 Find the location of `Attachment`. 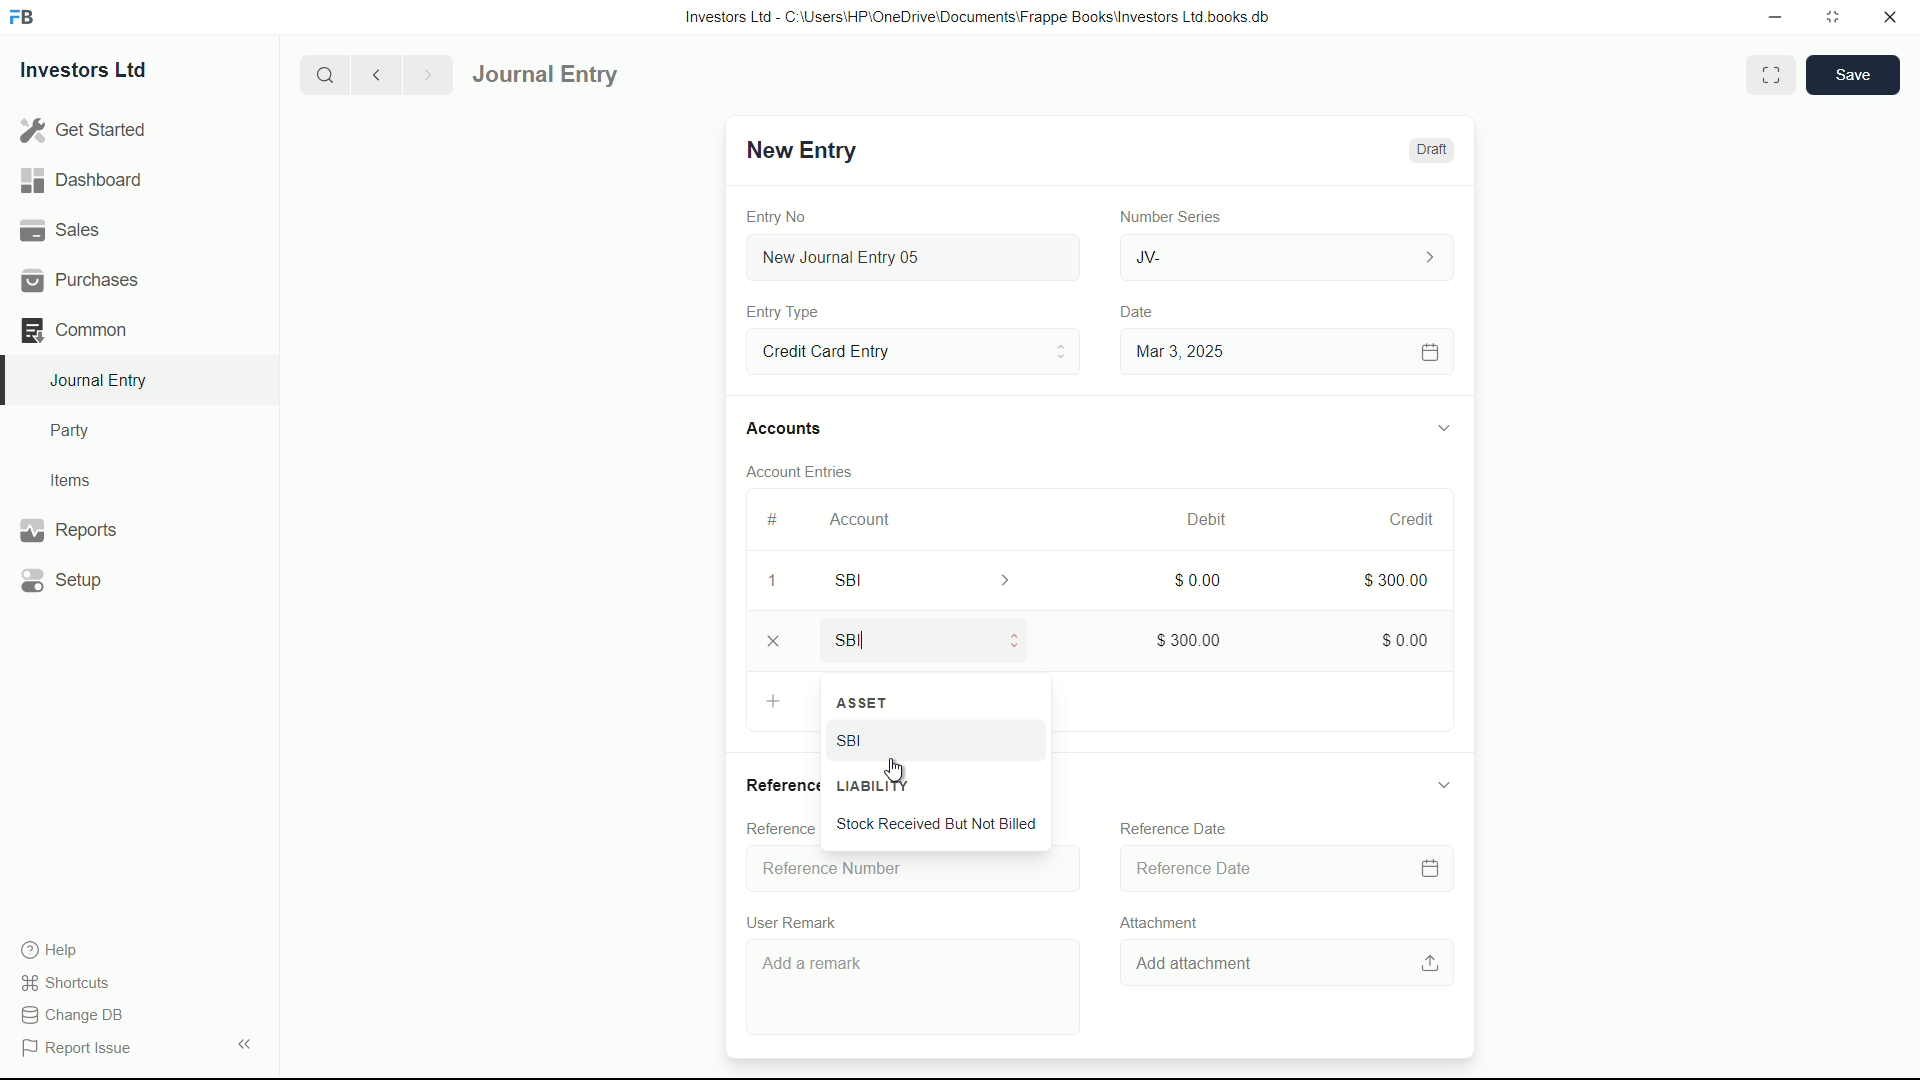

Attachment is located at coordinates (1158, 922).